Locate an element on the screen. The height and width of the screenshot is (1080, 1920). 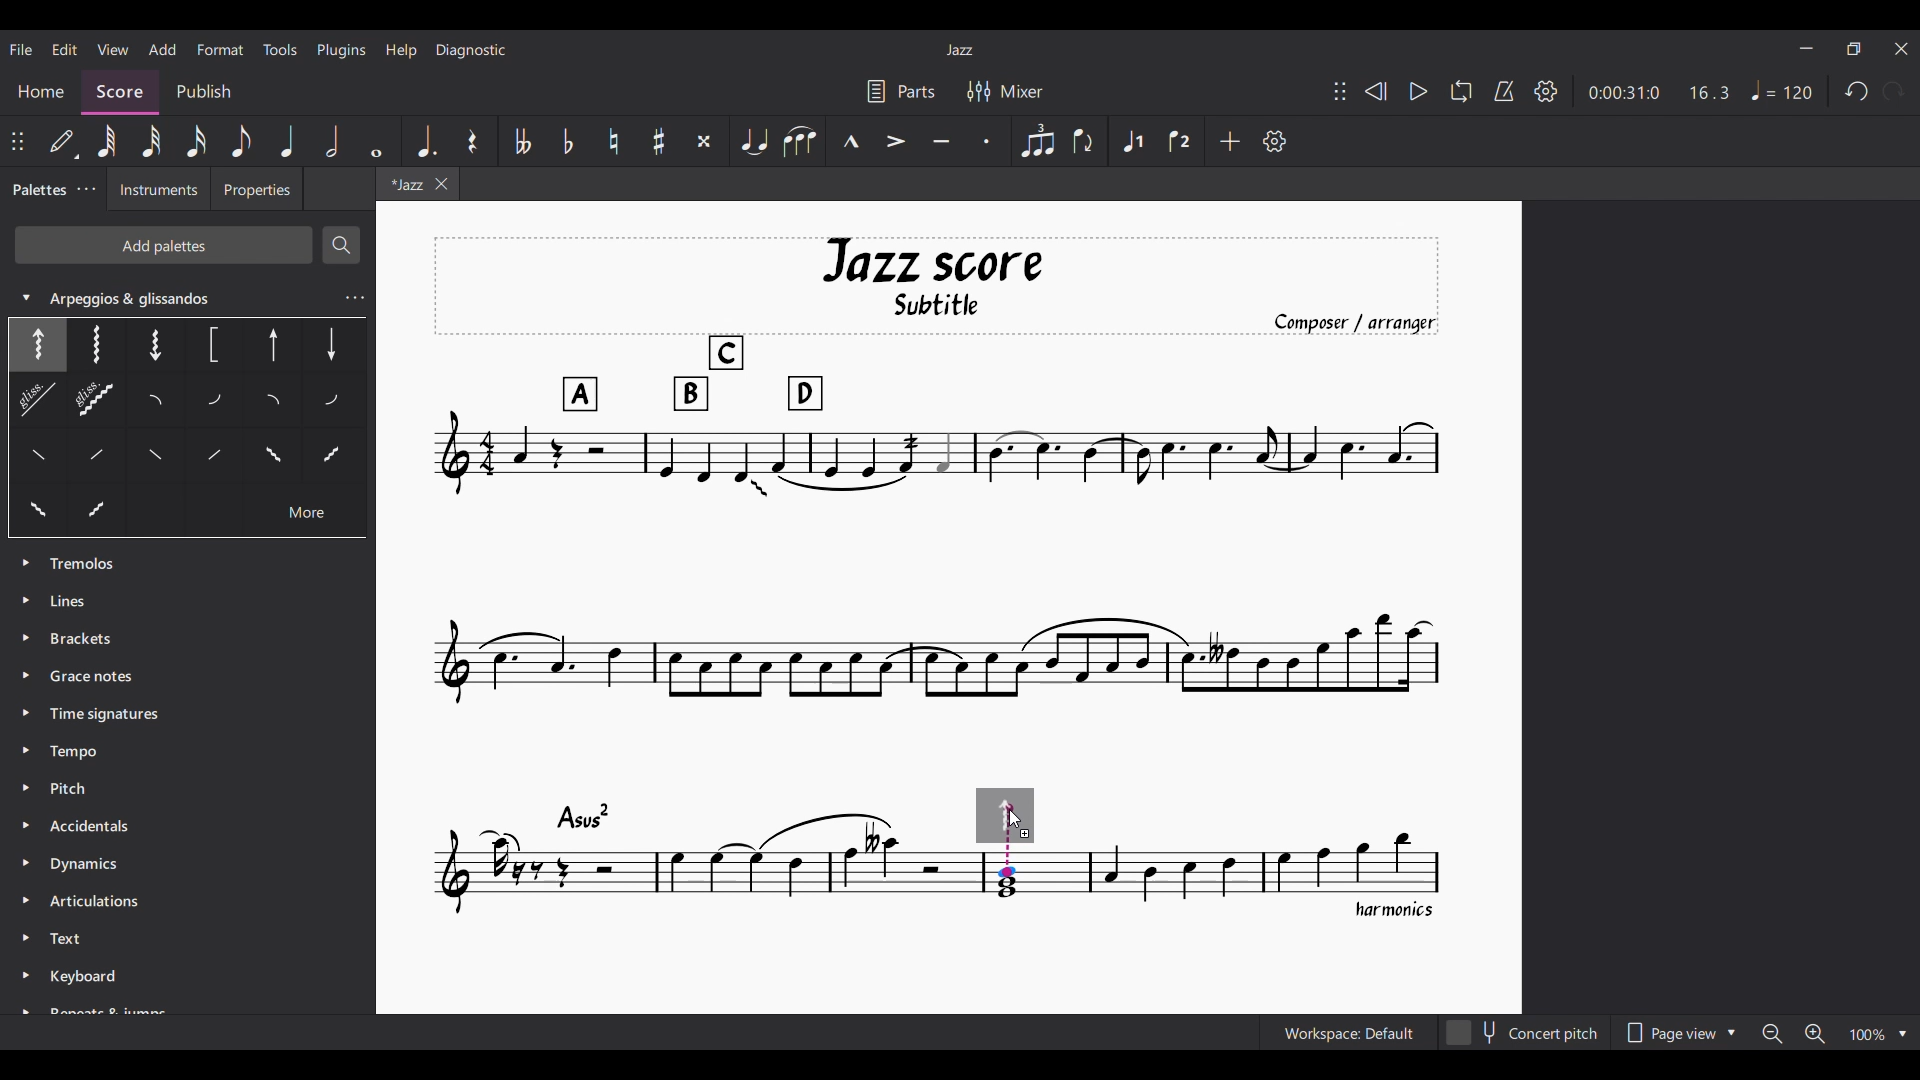
Keyboard is located at coordinates (116, 990).